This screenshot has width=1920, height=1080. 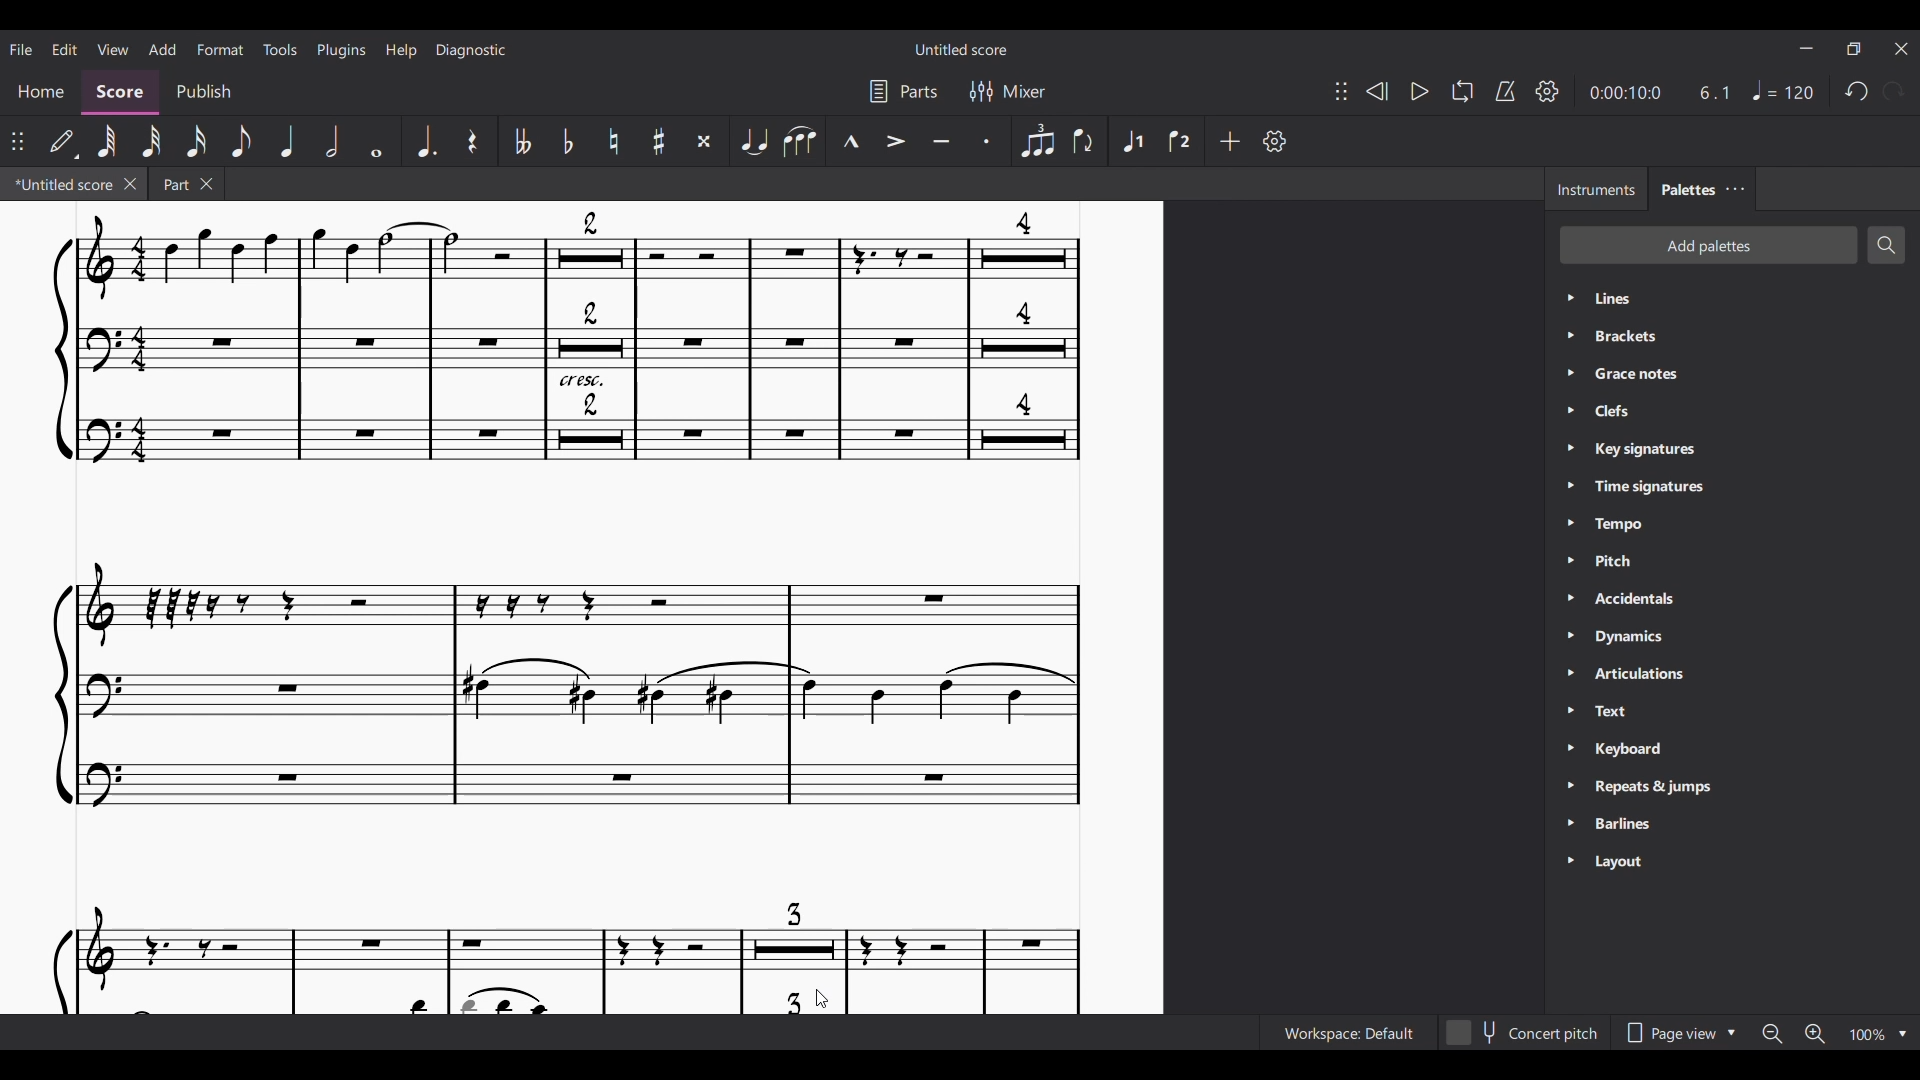 I want to click on Palettes, current tab, so click(x=1686, y=189).